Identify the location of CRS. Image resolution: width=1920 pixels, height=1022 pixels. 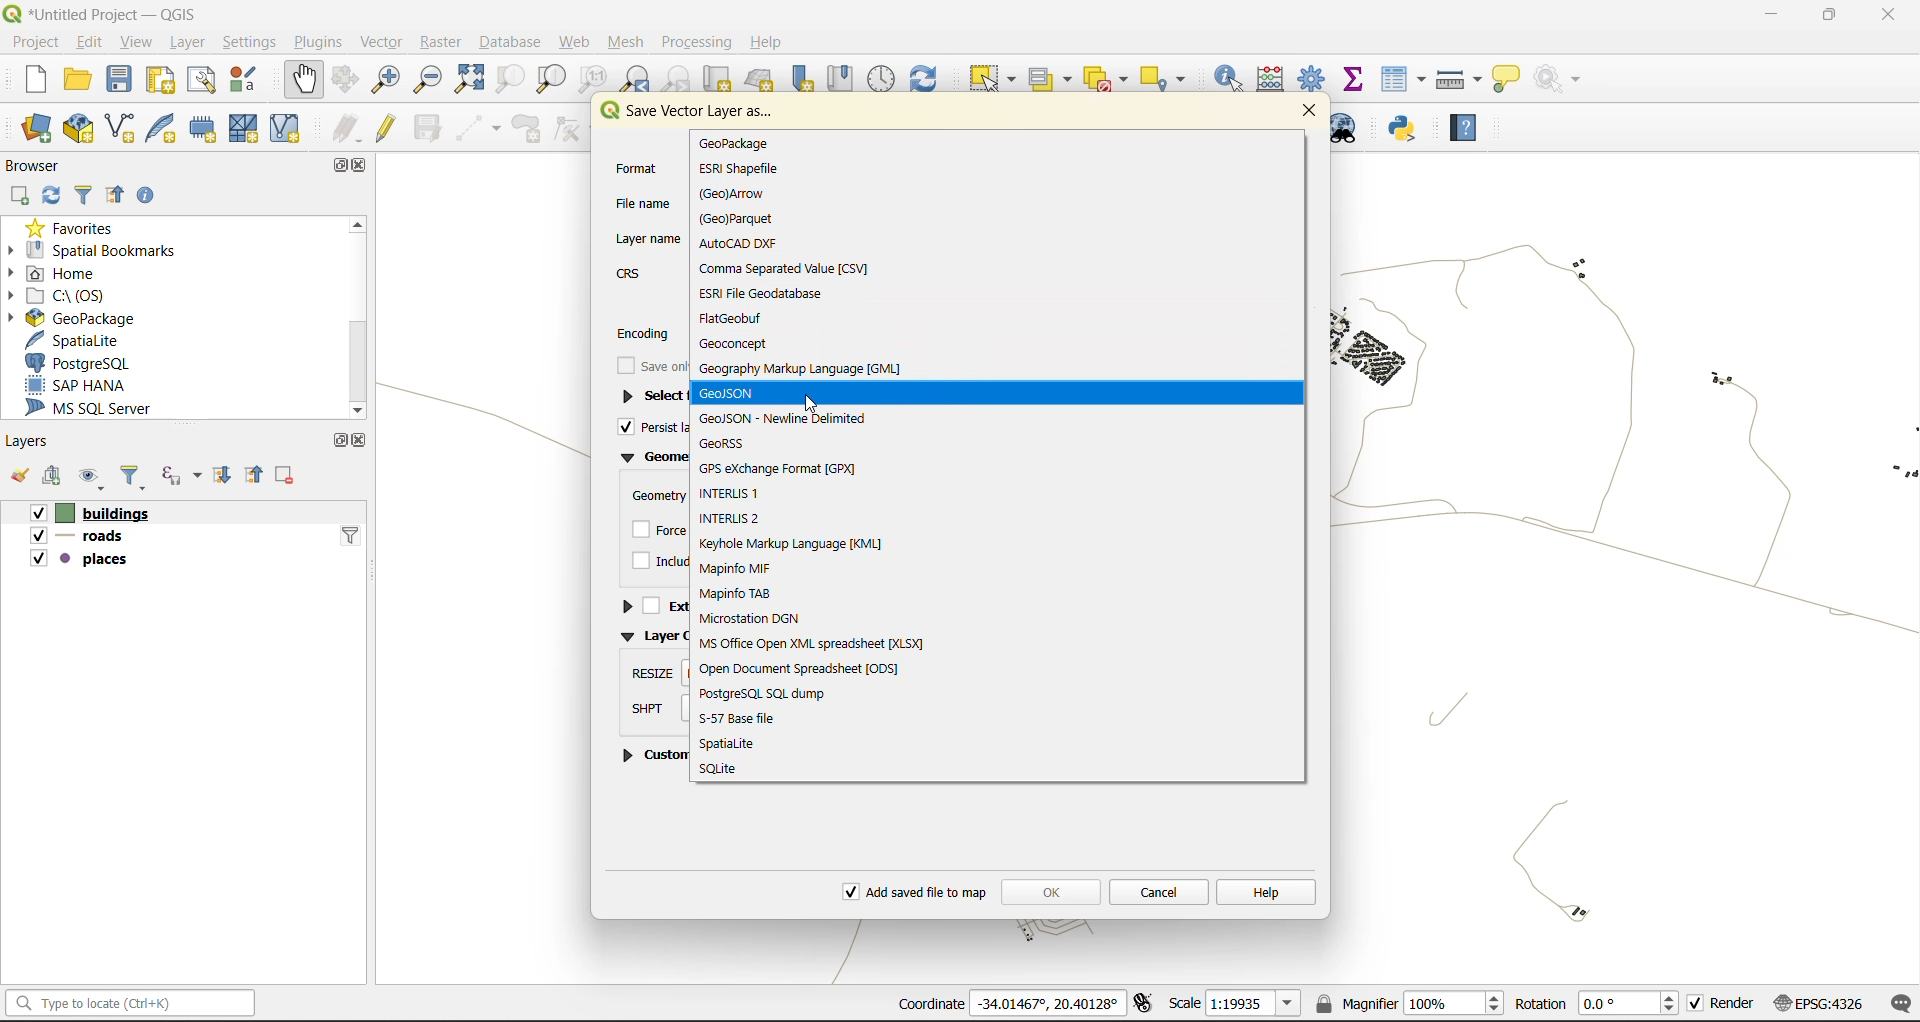
(628, 272).